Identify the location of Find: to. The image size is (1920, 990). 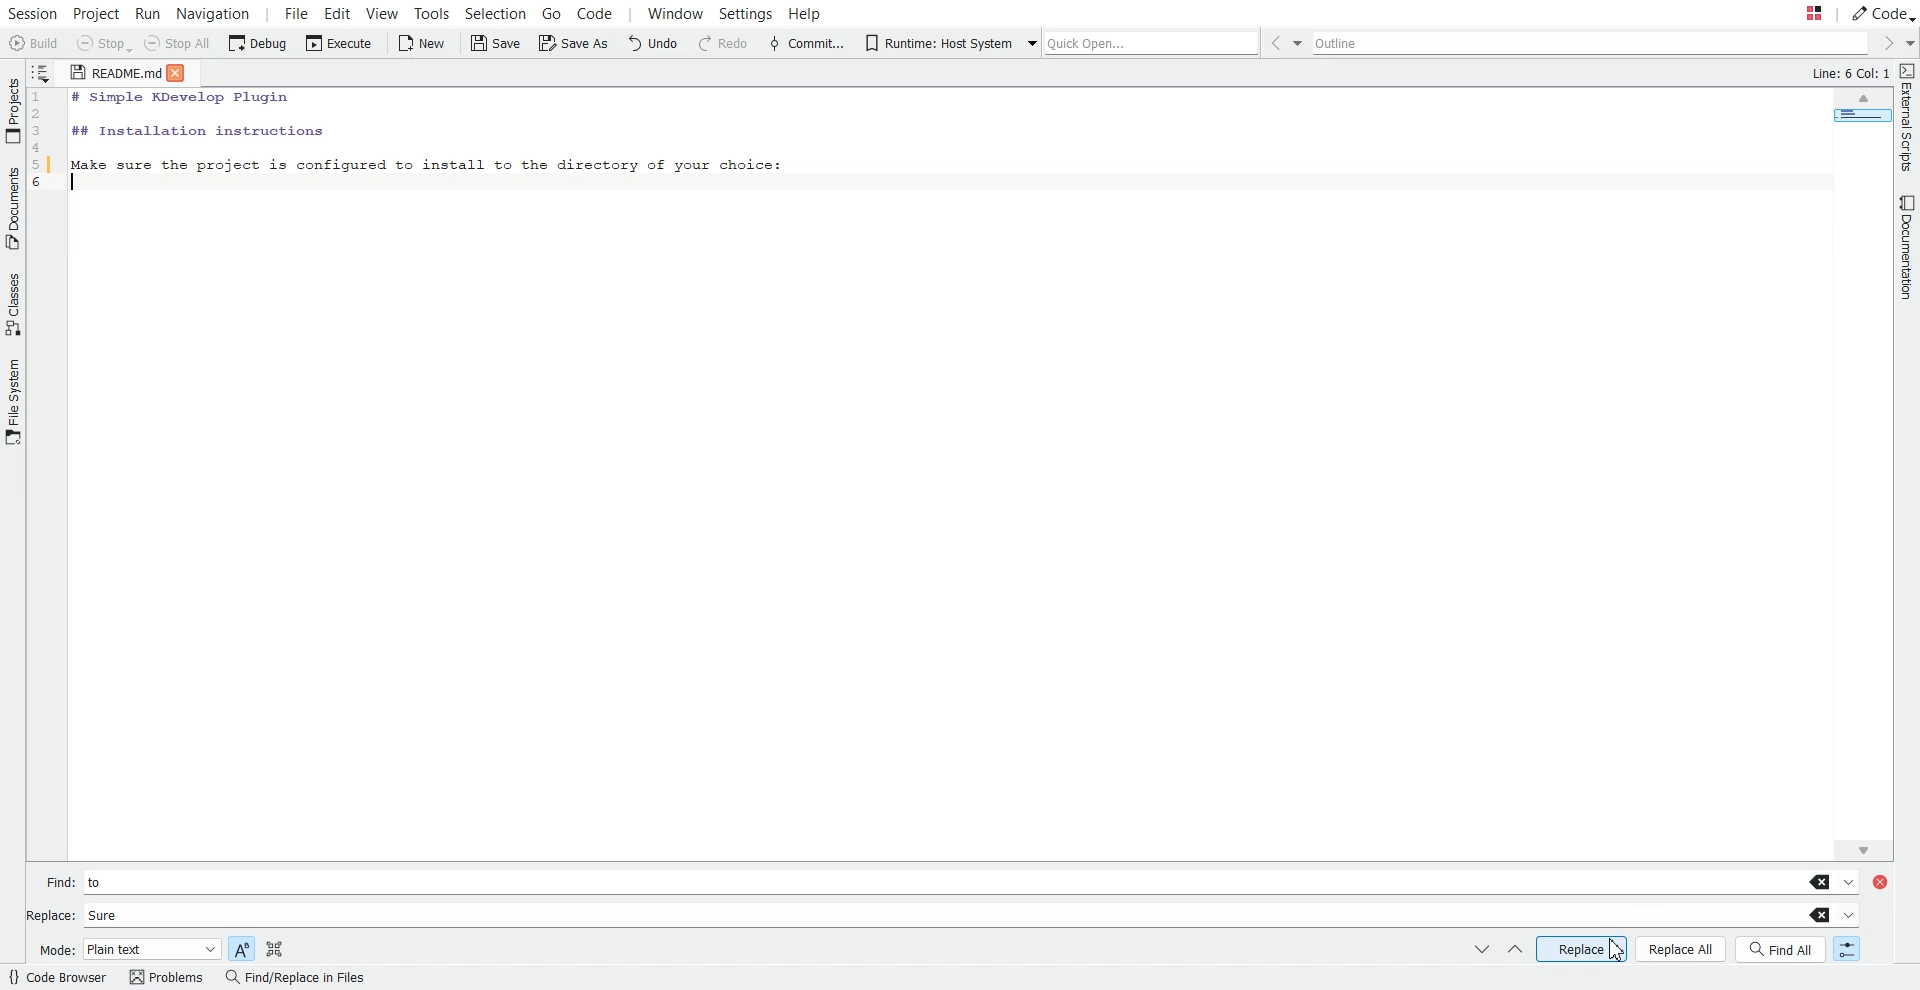
(950, 881).